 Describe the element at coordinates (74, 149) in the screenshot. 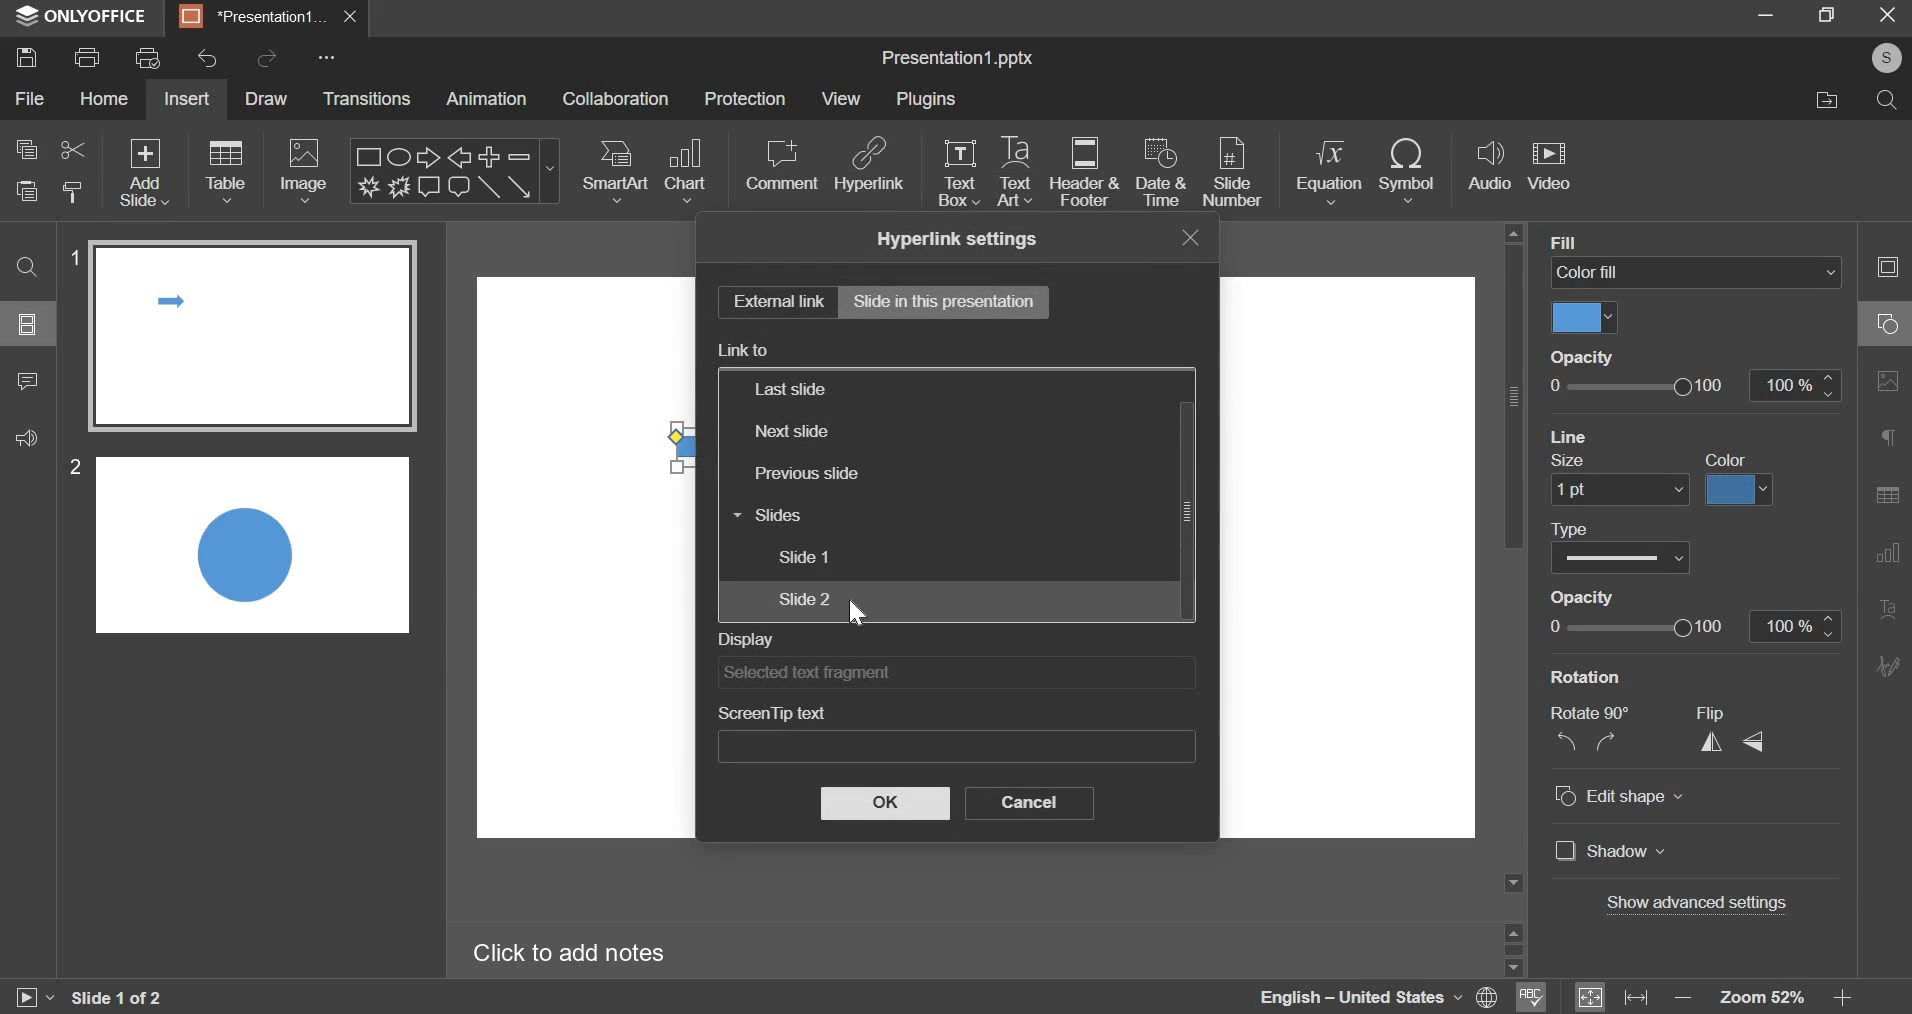

I see `cut` at that location.